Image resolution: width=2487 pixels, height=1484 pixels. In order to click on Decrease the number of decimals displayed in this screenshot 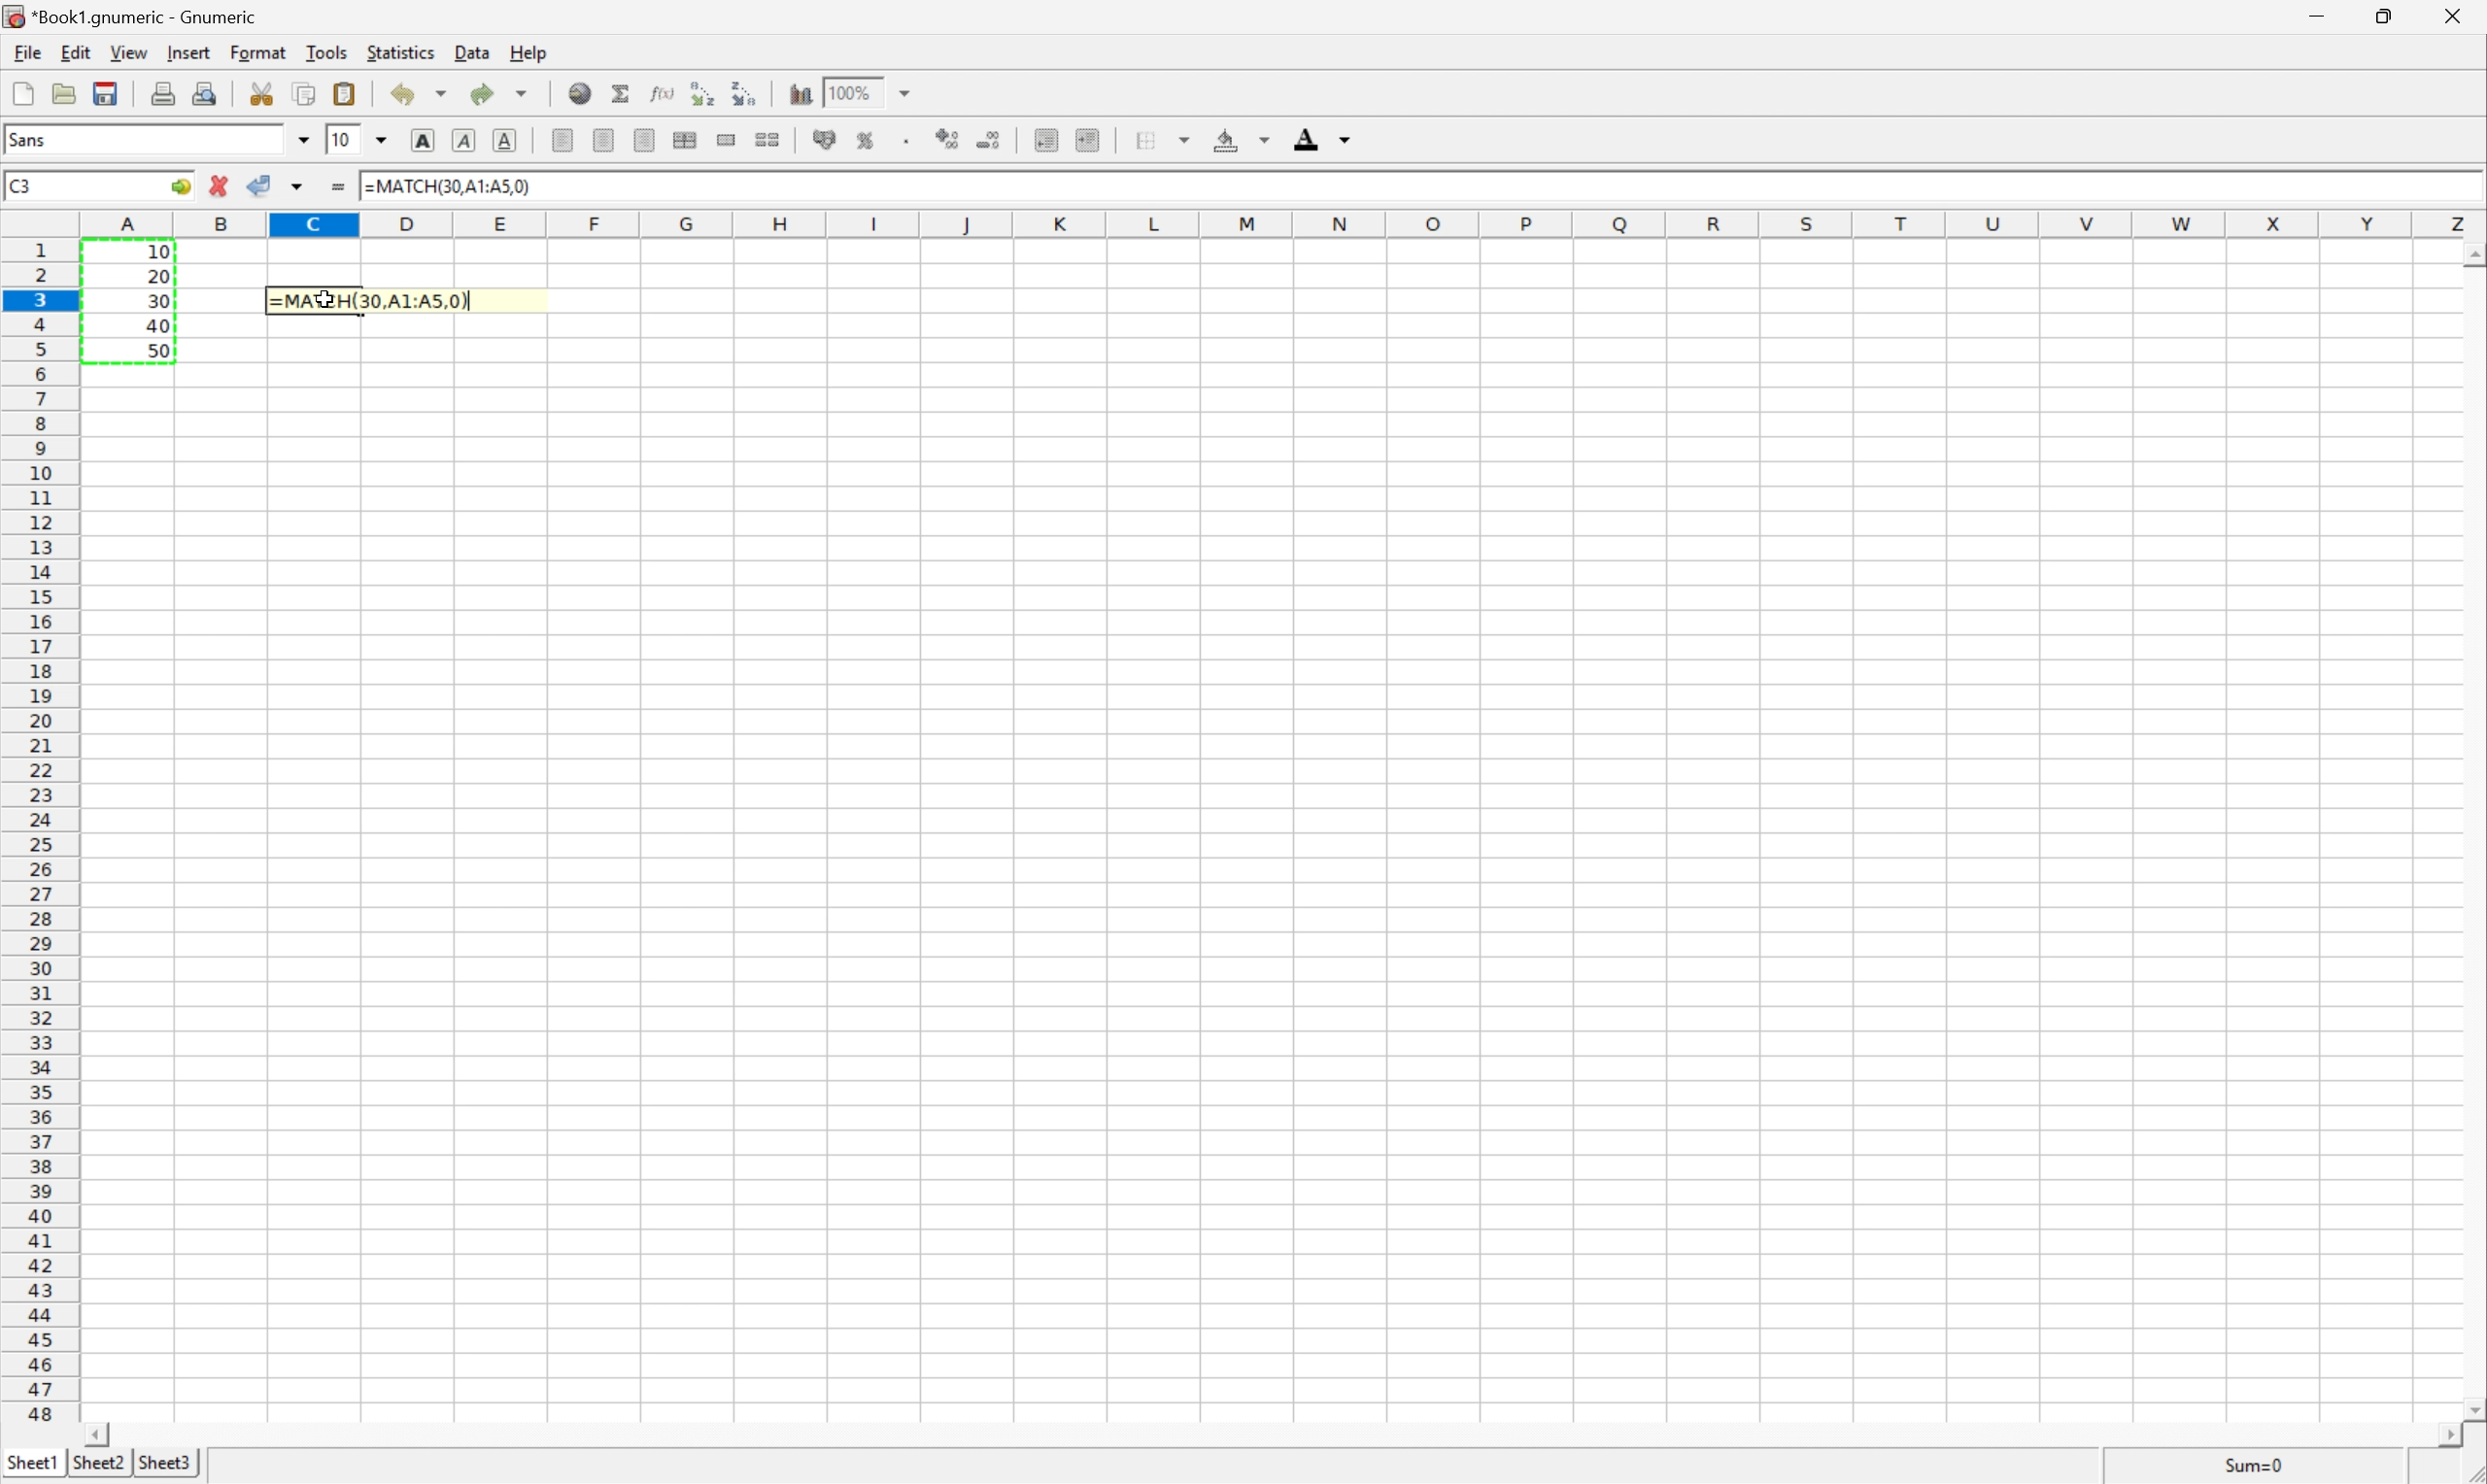, I will do `click(987, 135)`.